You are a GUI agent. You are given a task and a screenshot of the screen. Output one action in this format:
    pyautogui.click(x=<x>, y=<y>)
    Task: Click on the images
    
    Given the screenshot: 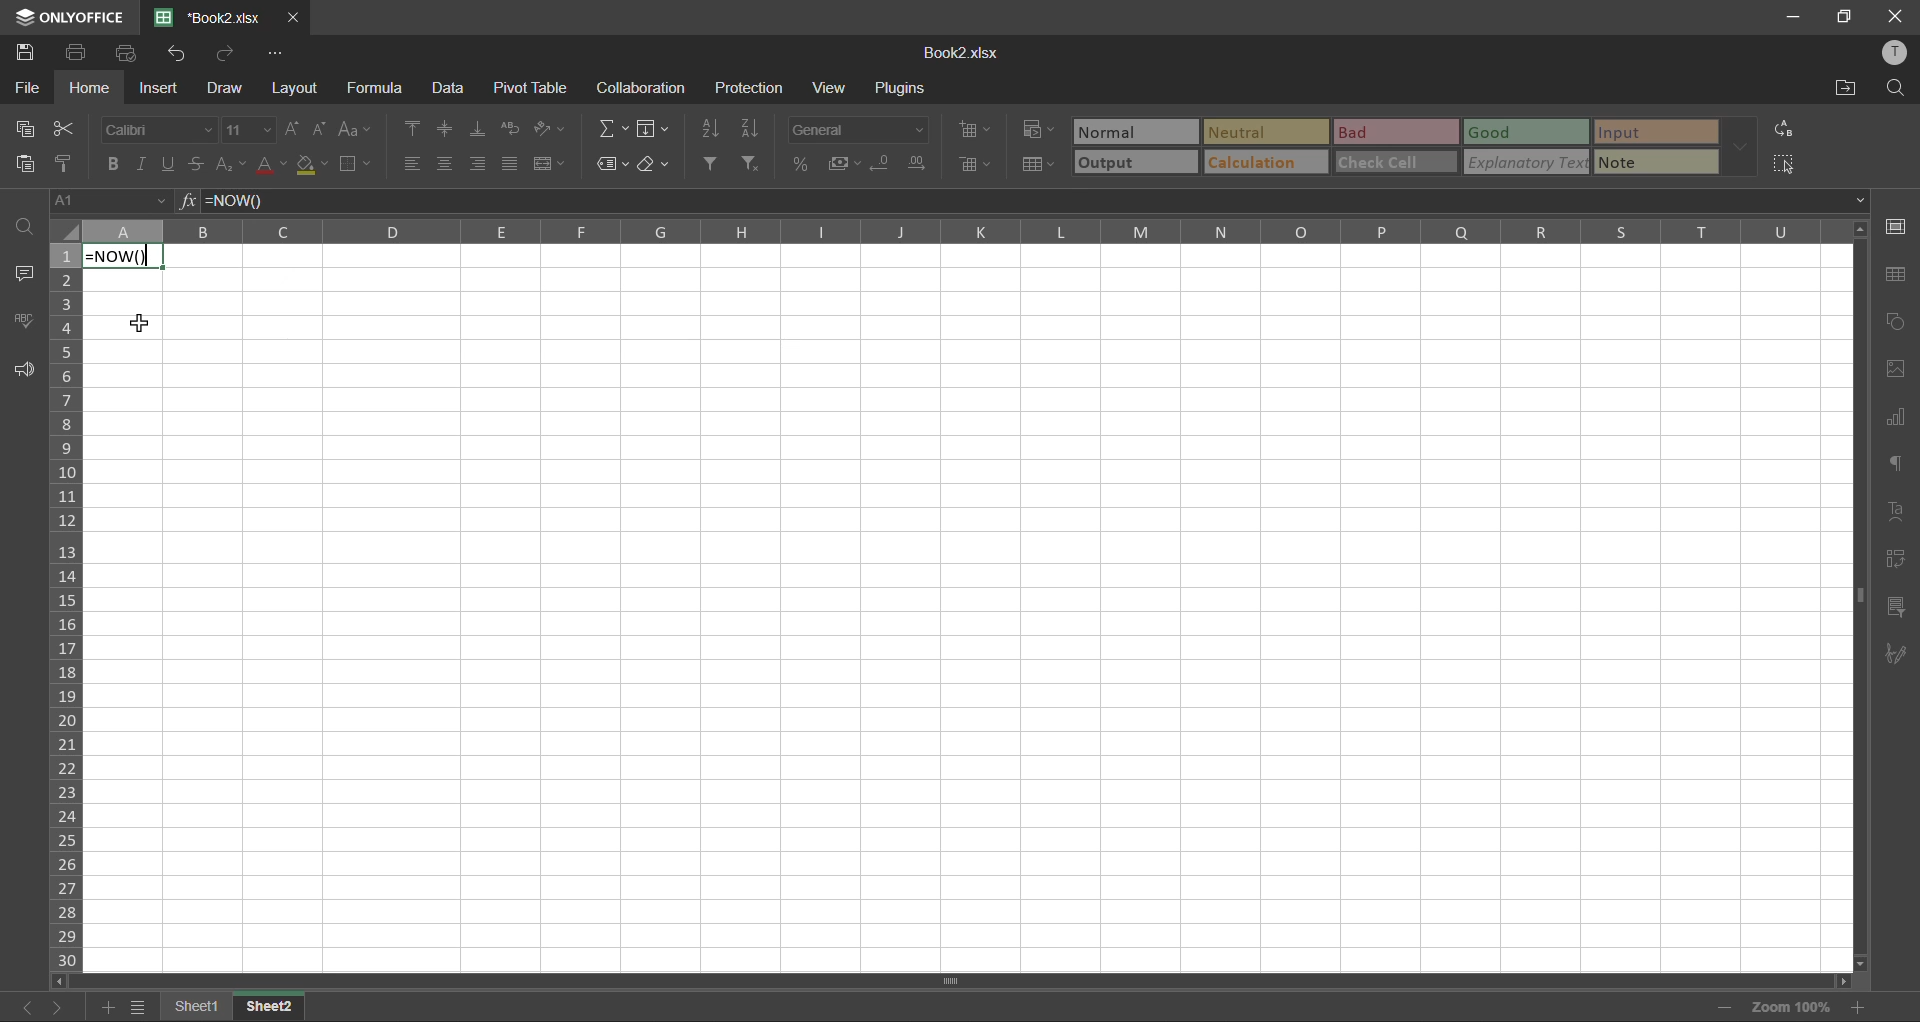 What is the action you would take?
    pyautogui.click(x=1896, y=370)
    